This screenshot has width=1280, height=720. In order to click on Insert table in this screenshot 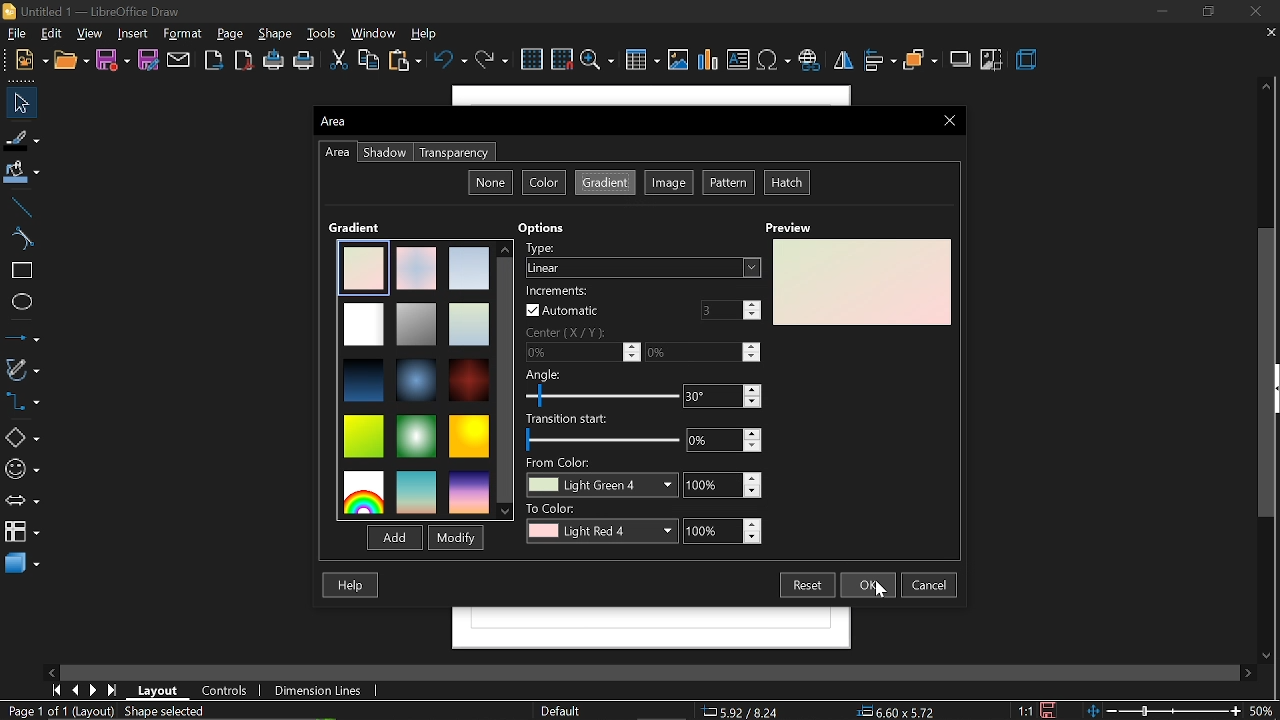, I will do `click(642, 61)`.